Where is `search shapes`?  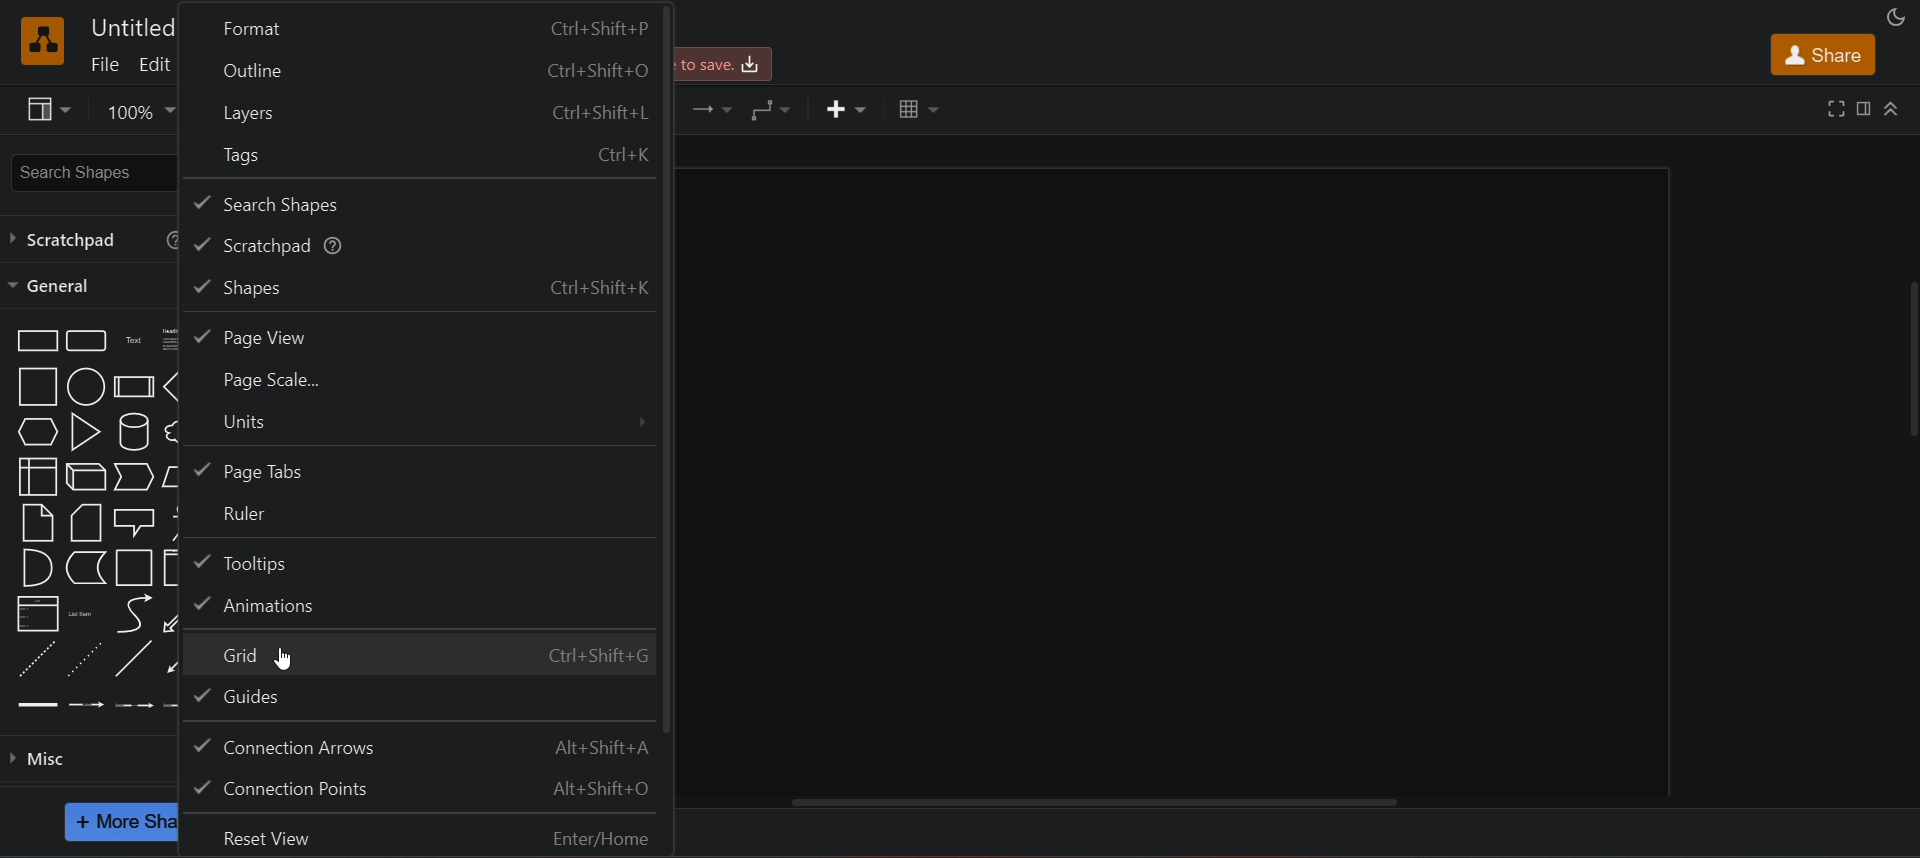 search shapes is located at coordinates (66, 170).